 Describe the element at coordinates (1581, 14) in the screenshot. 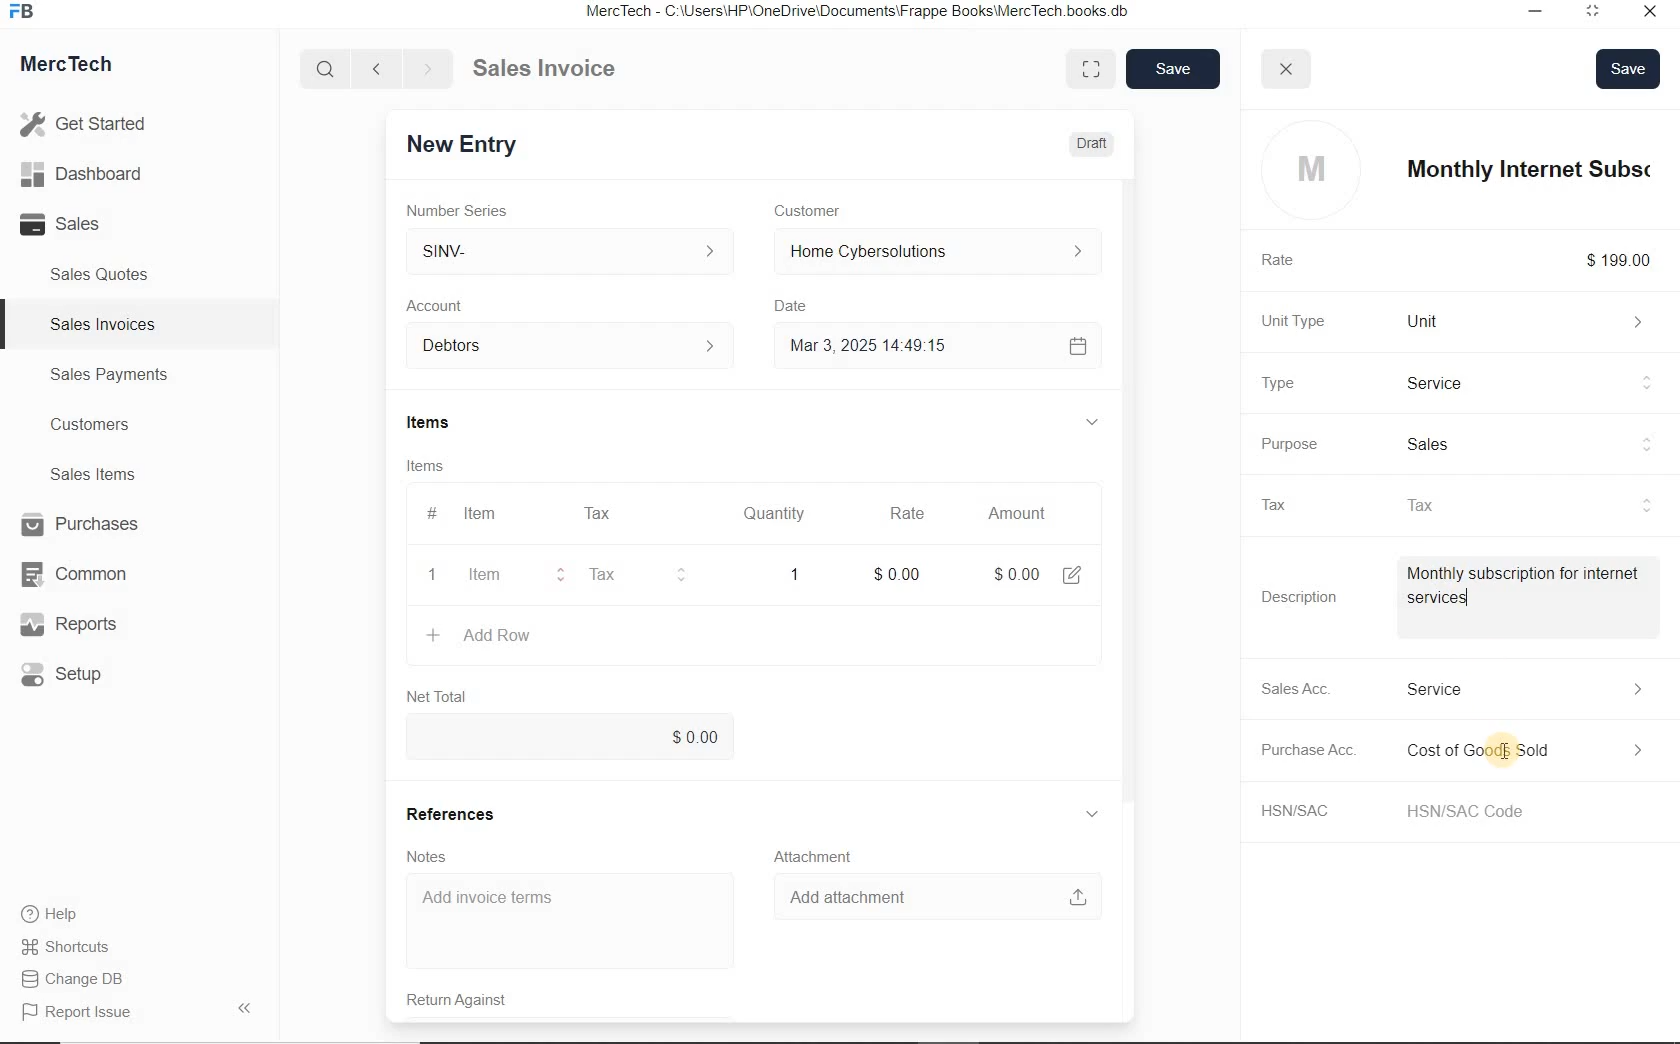

I see `Maximum` at that location.